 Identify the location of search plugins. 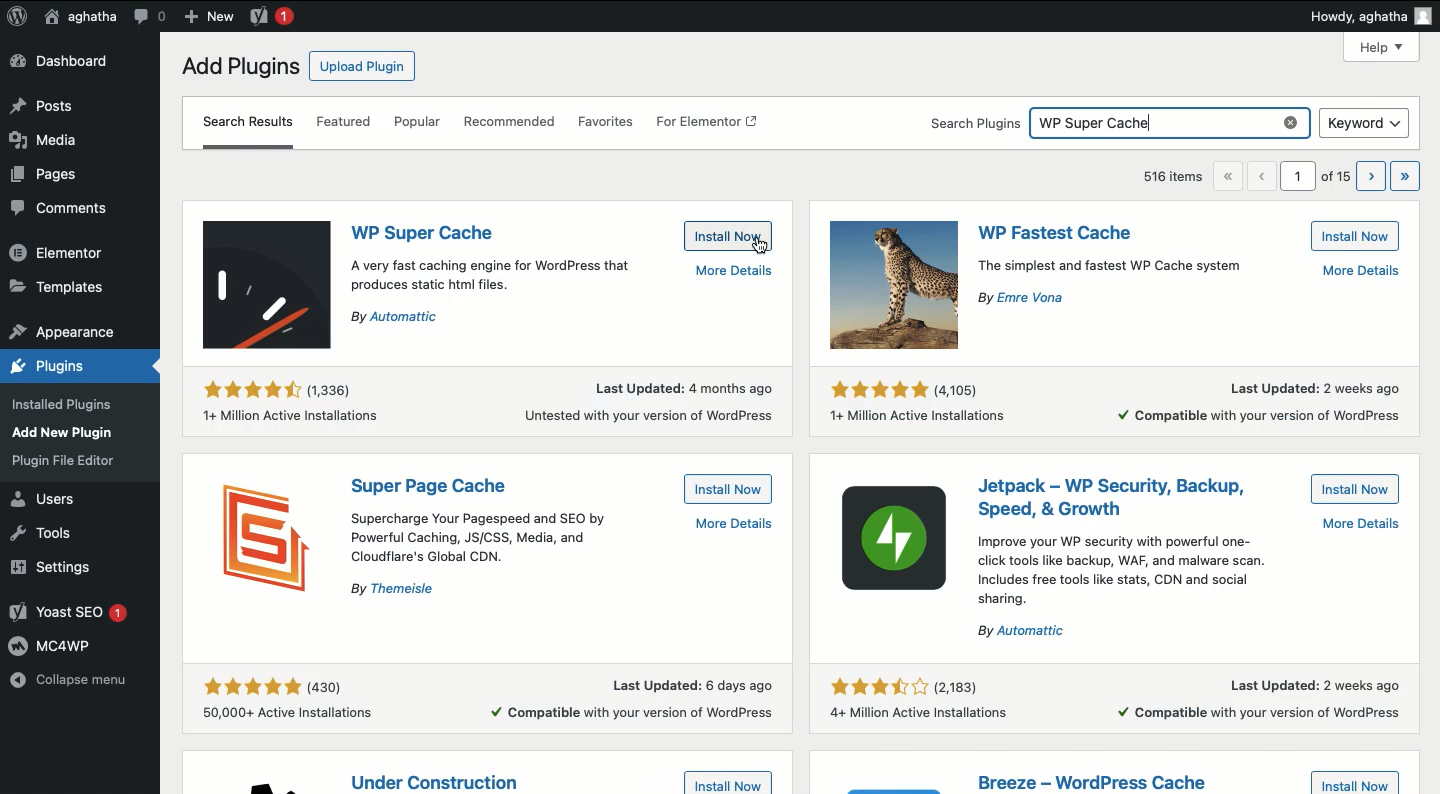
(970, 120).